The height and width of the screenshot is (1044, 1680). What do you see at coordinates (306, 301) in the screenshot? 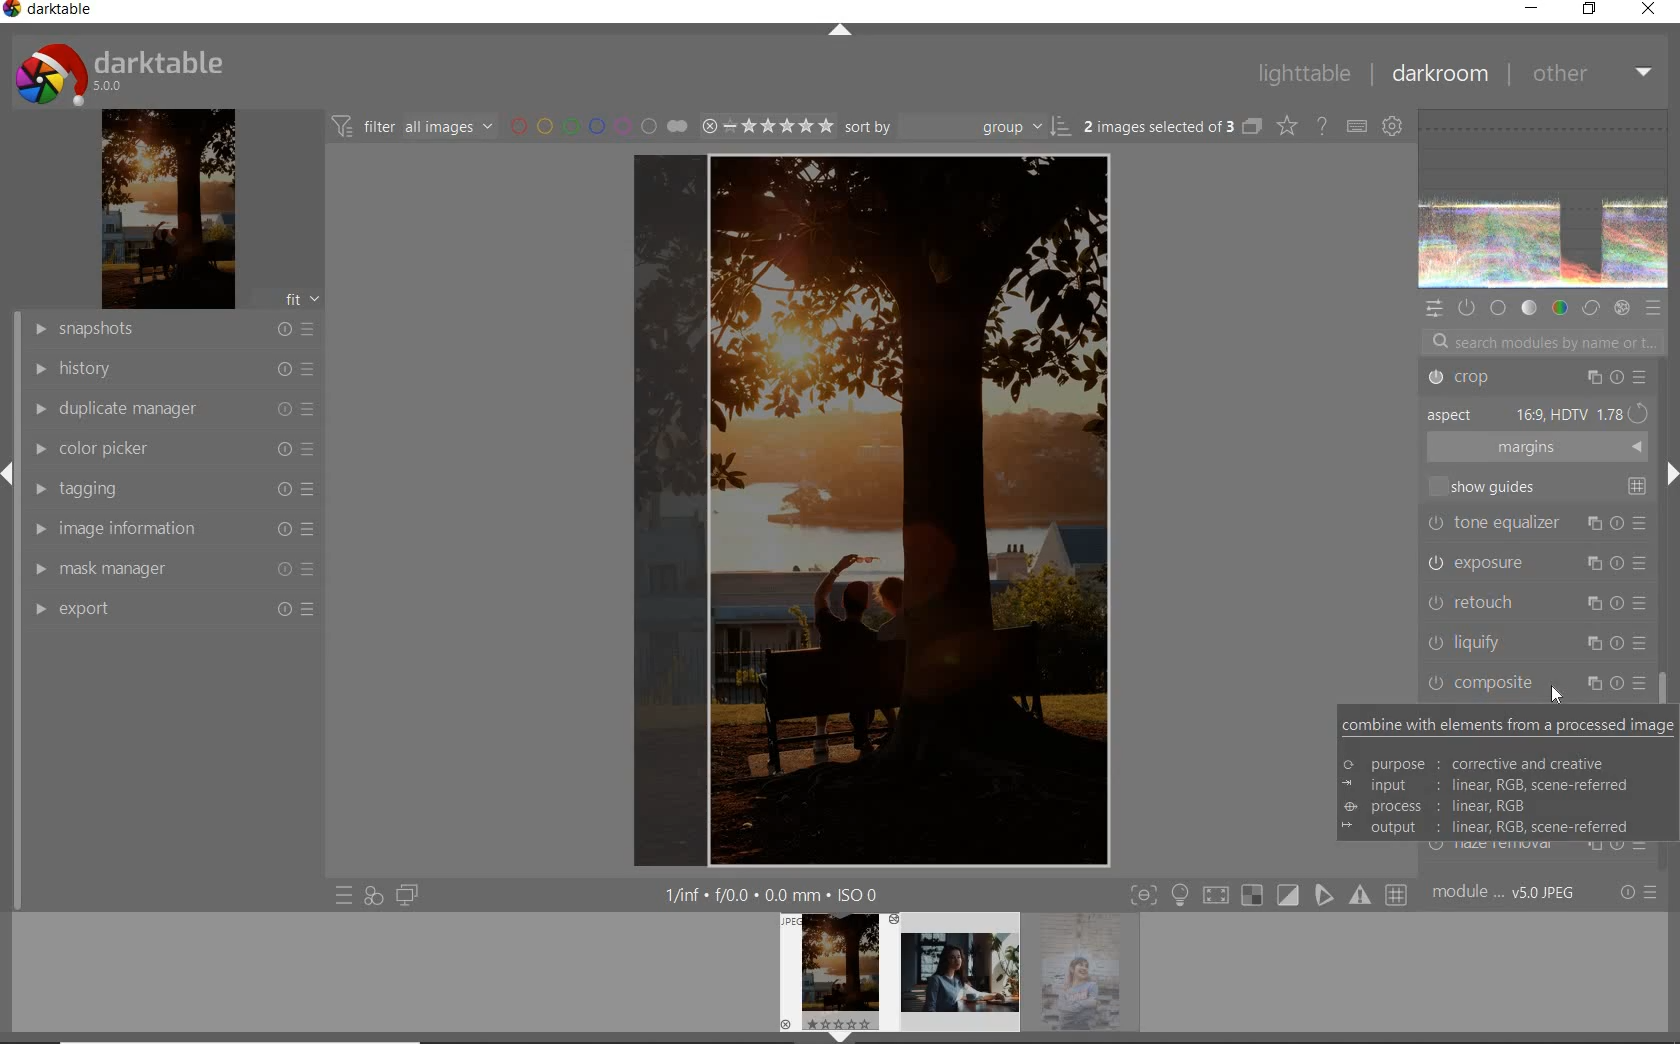
I see `fit ` at bounding box center [306, 301].